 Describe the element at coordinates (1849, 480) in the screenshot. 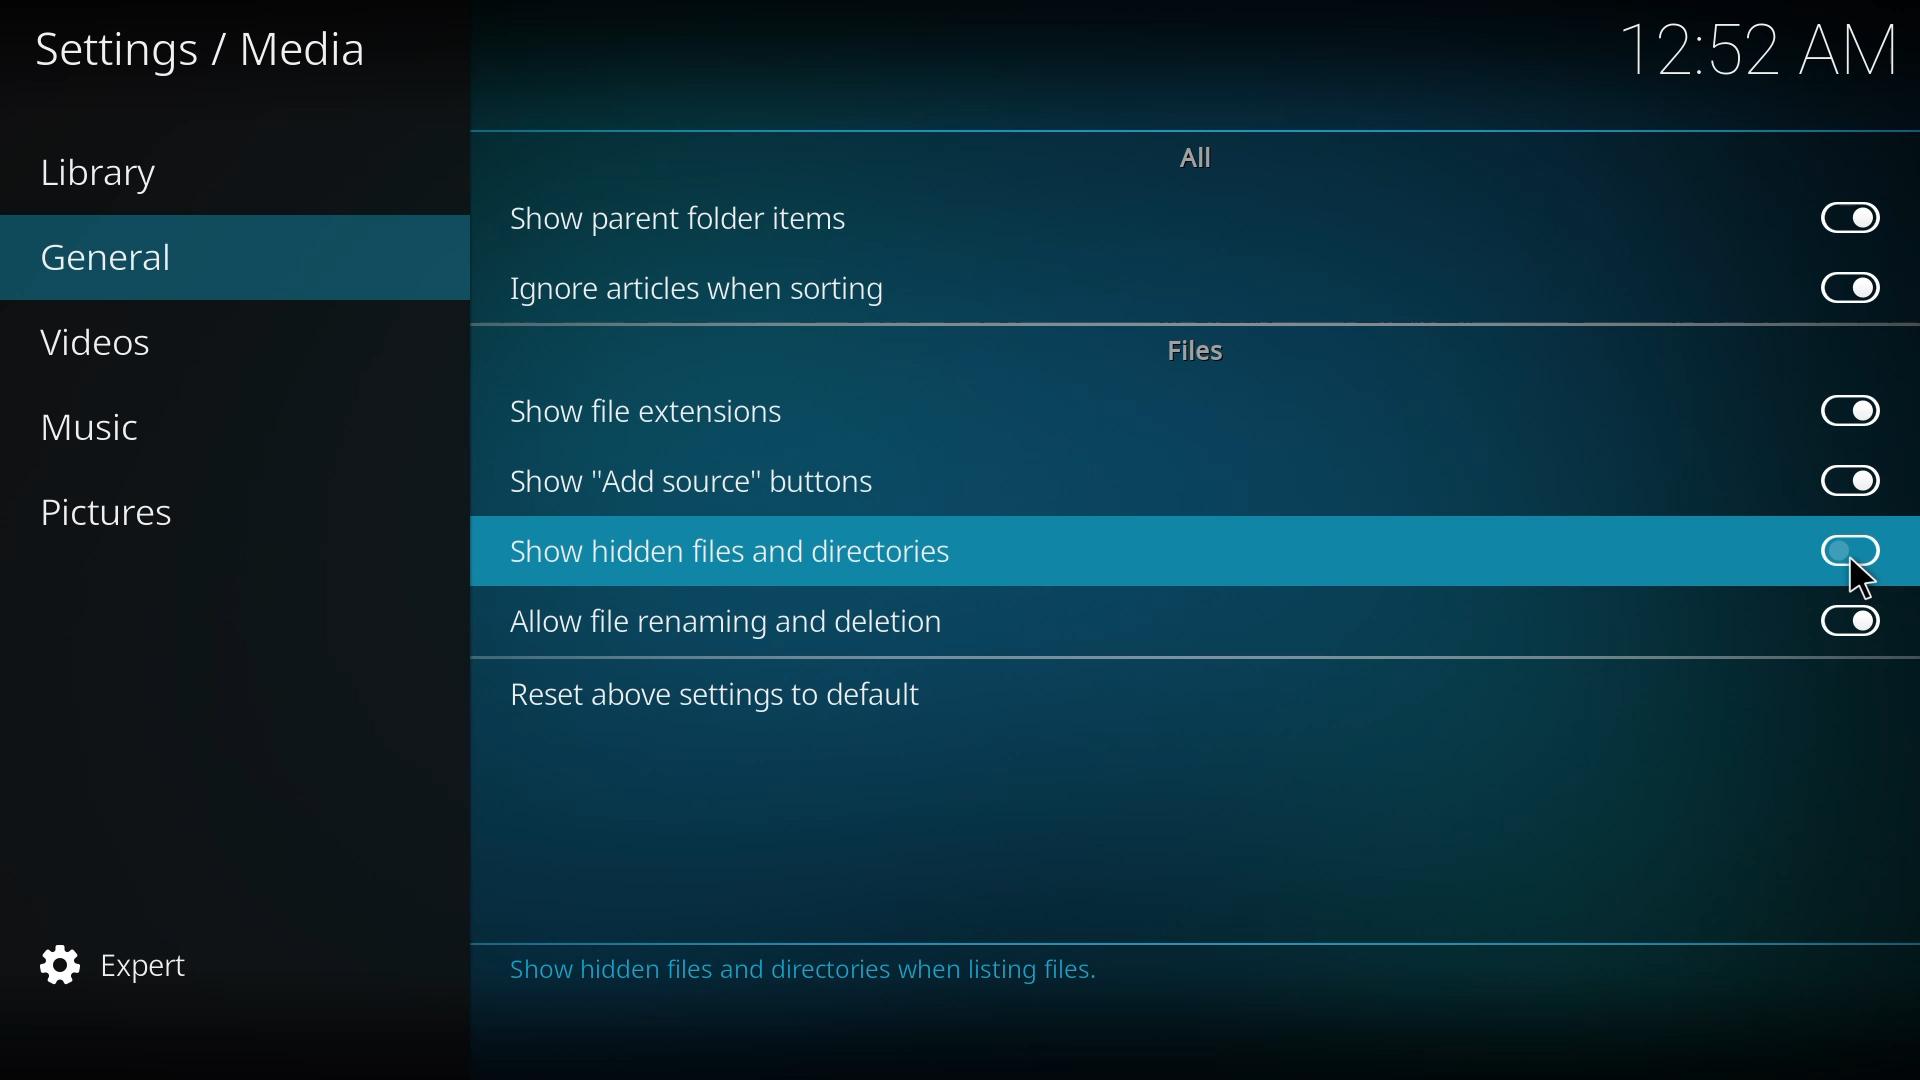

I see `enabled` at that location.